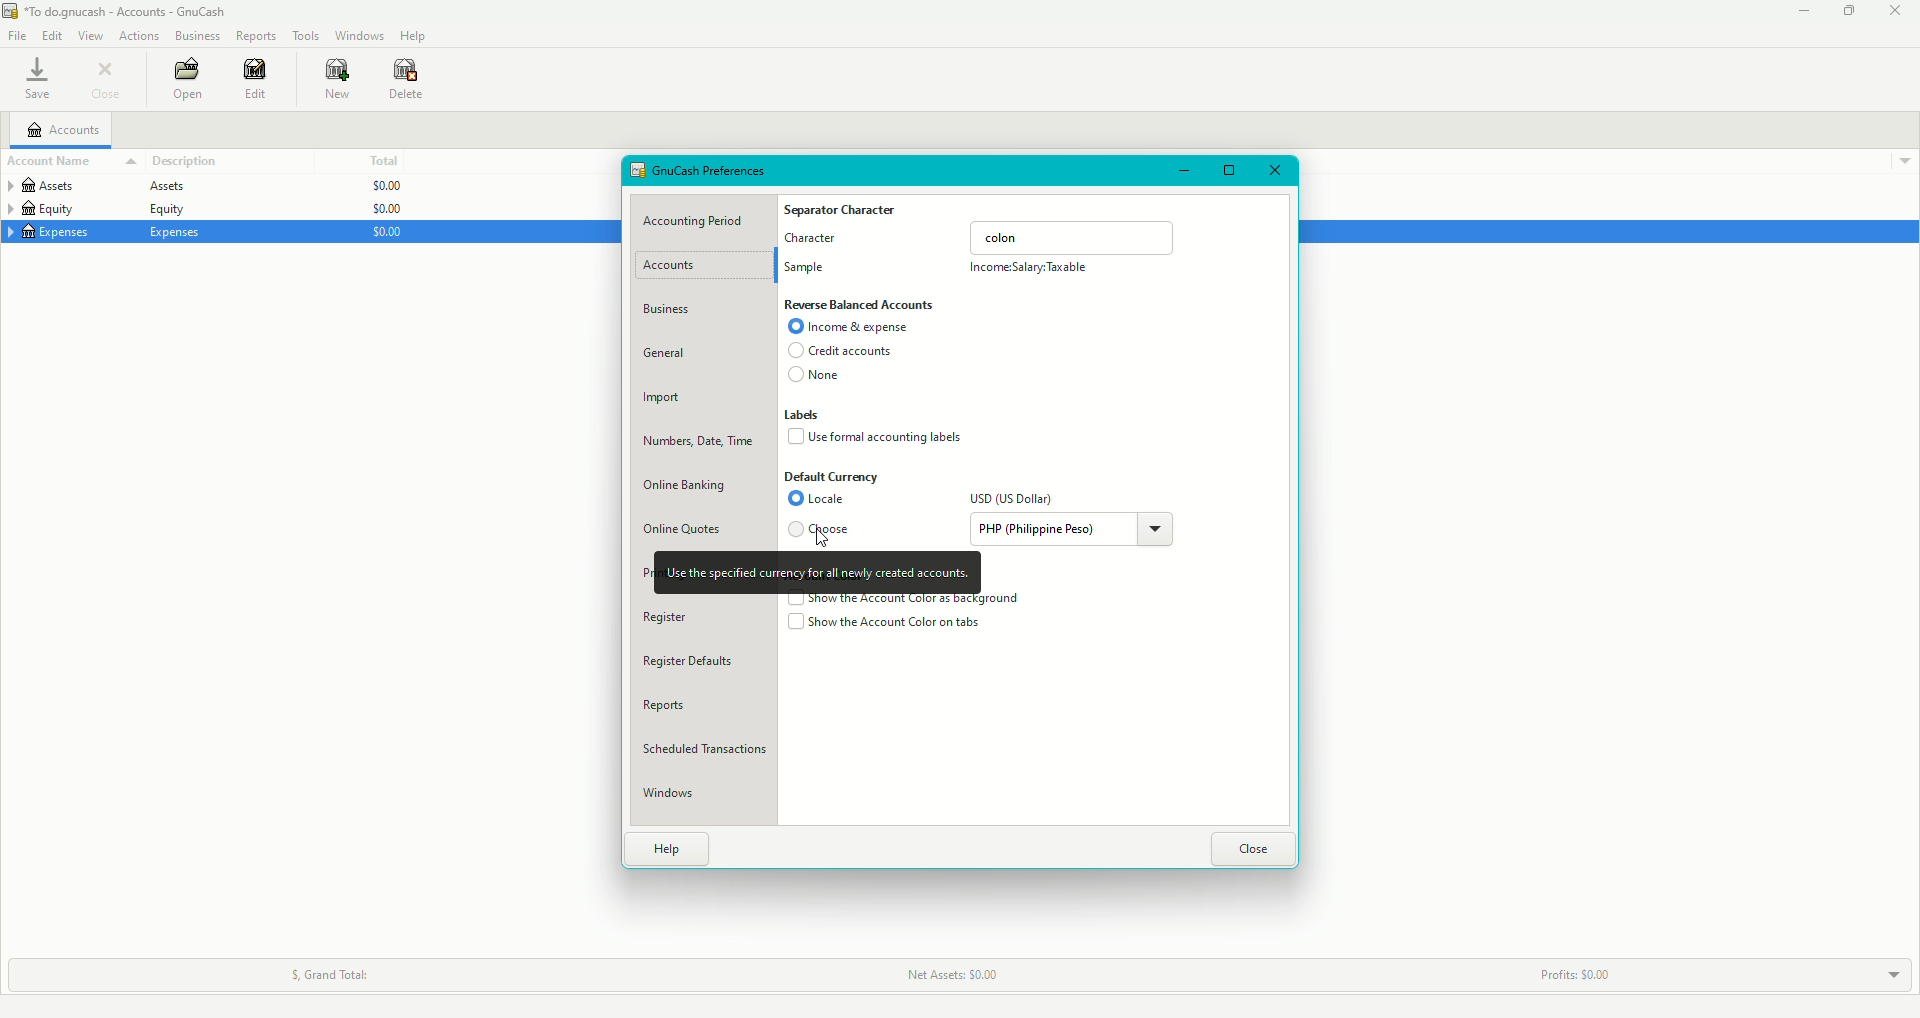 The width and height of the screenshot is (1920, 1018). What do you see at coordinates (119, 11) in the screenshot?
I see `GnuCash` at bounding box center [119, 11].